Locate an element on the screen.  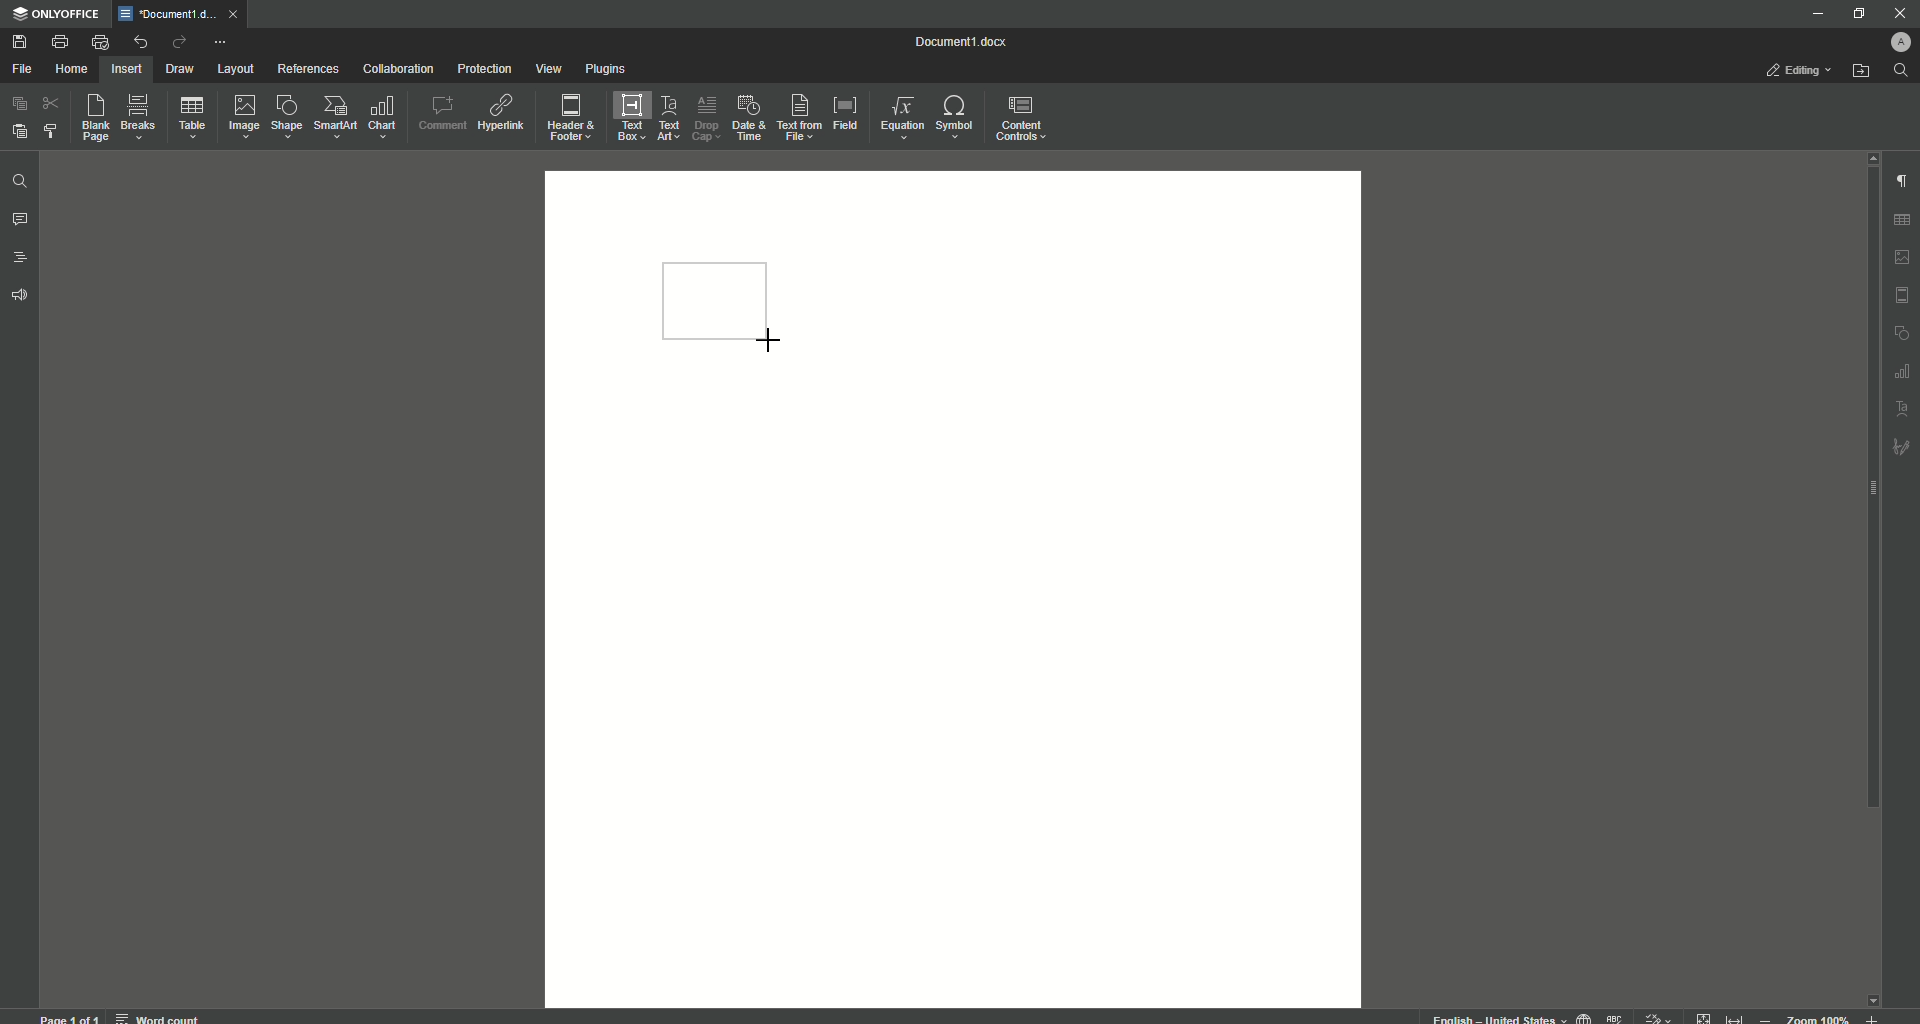
ONLYOFFICE is located at coordinates (57, 15).